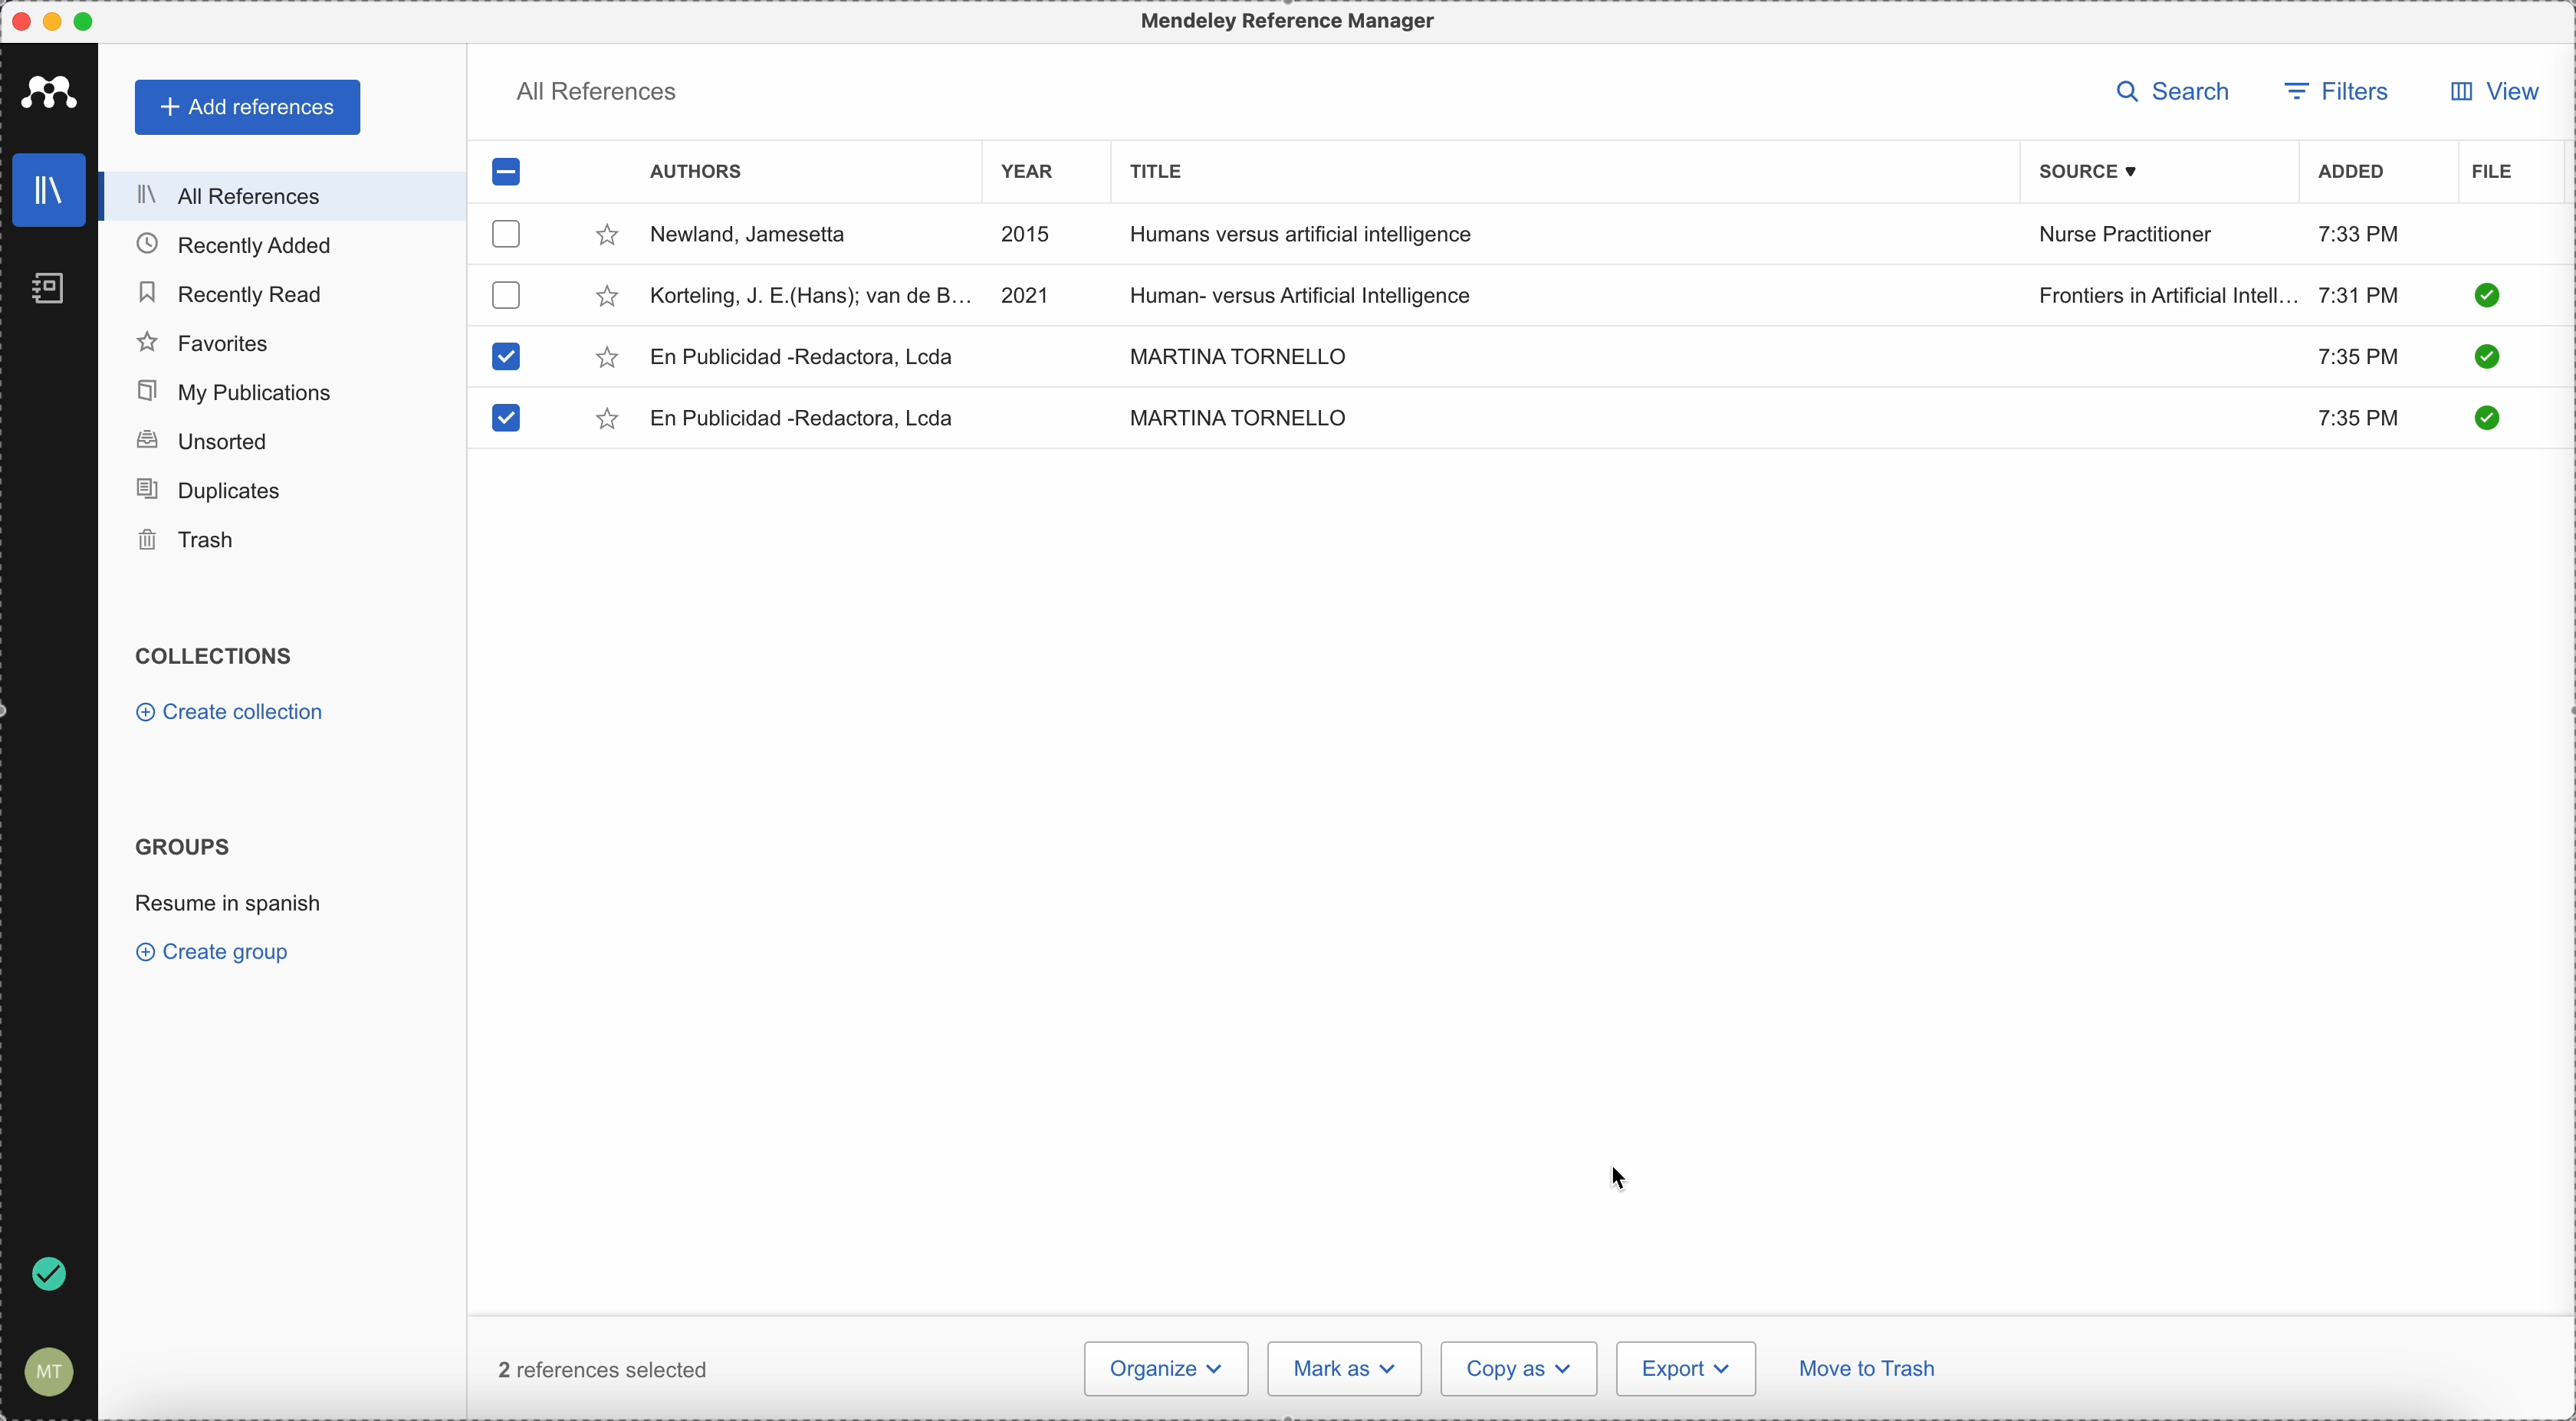  What do you see at coordinates (1040, 175) in the screenshot?
I see `year` at bounding box center [1040, 175].